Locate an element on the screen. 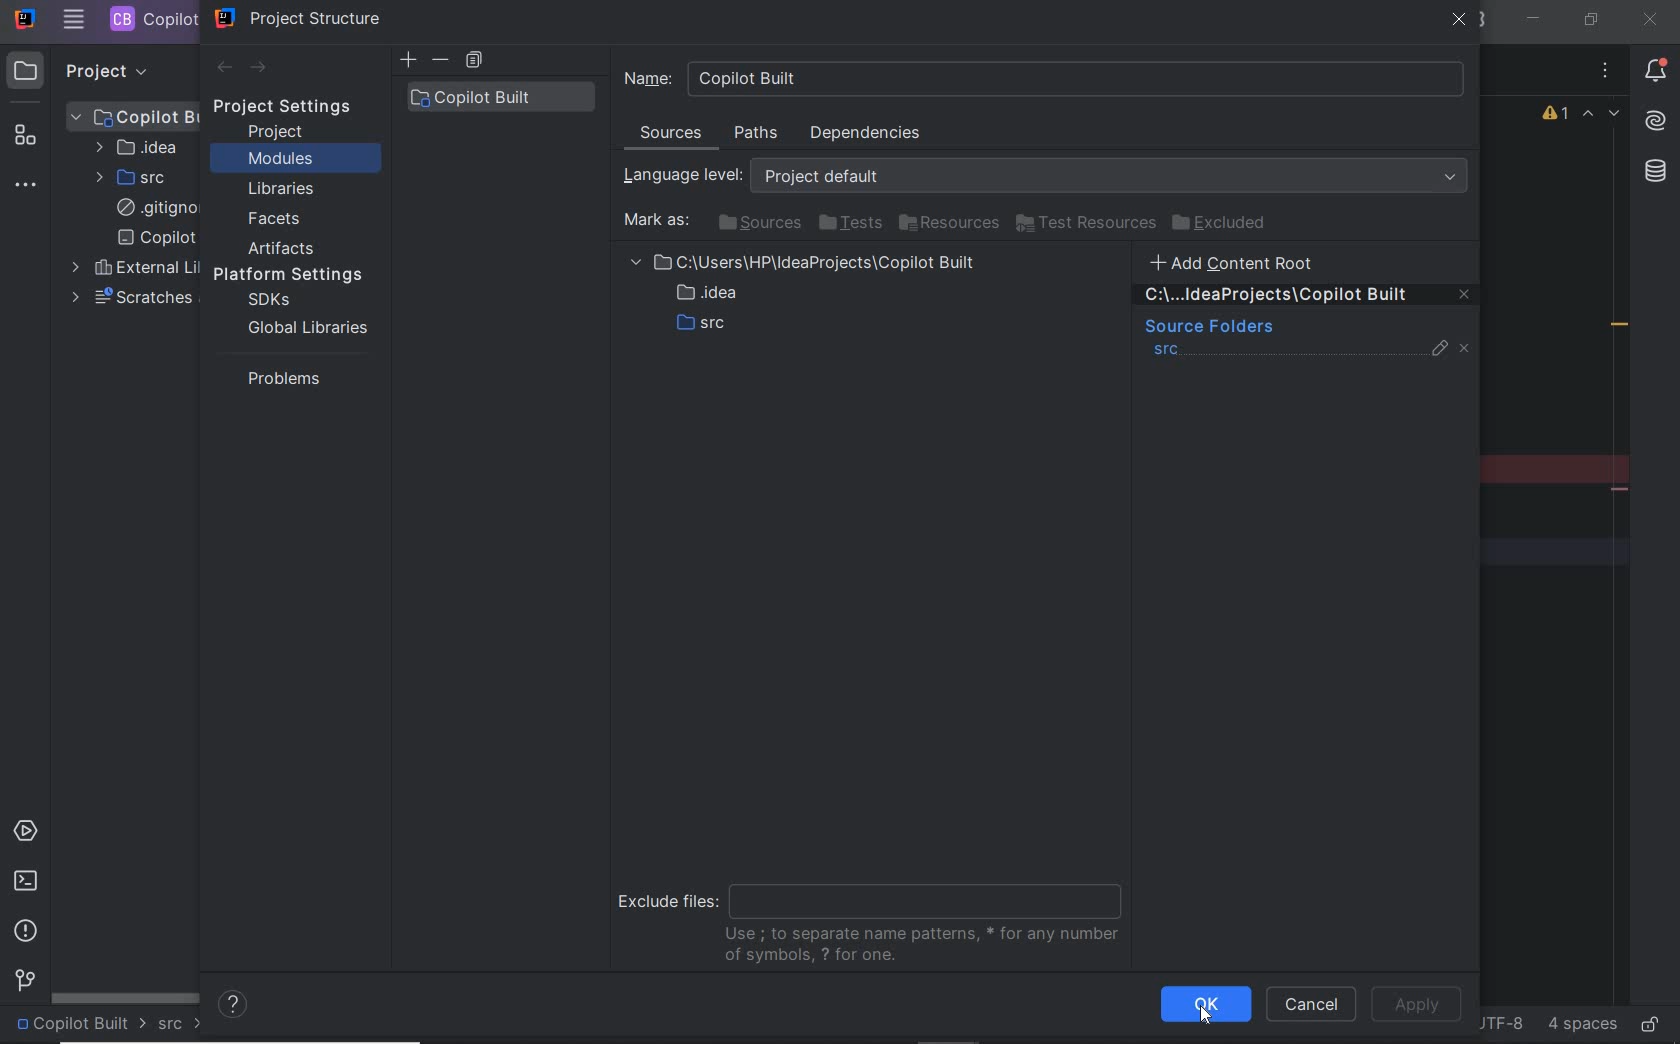  help contents is located at coordinates (234, 1006).